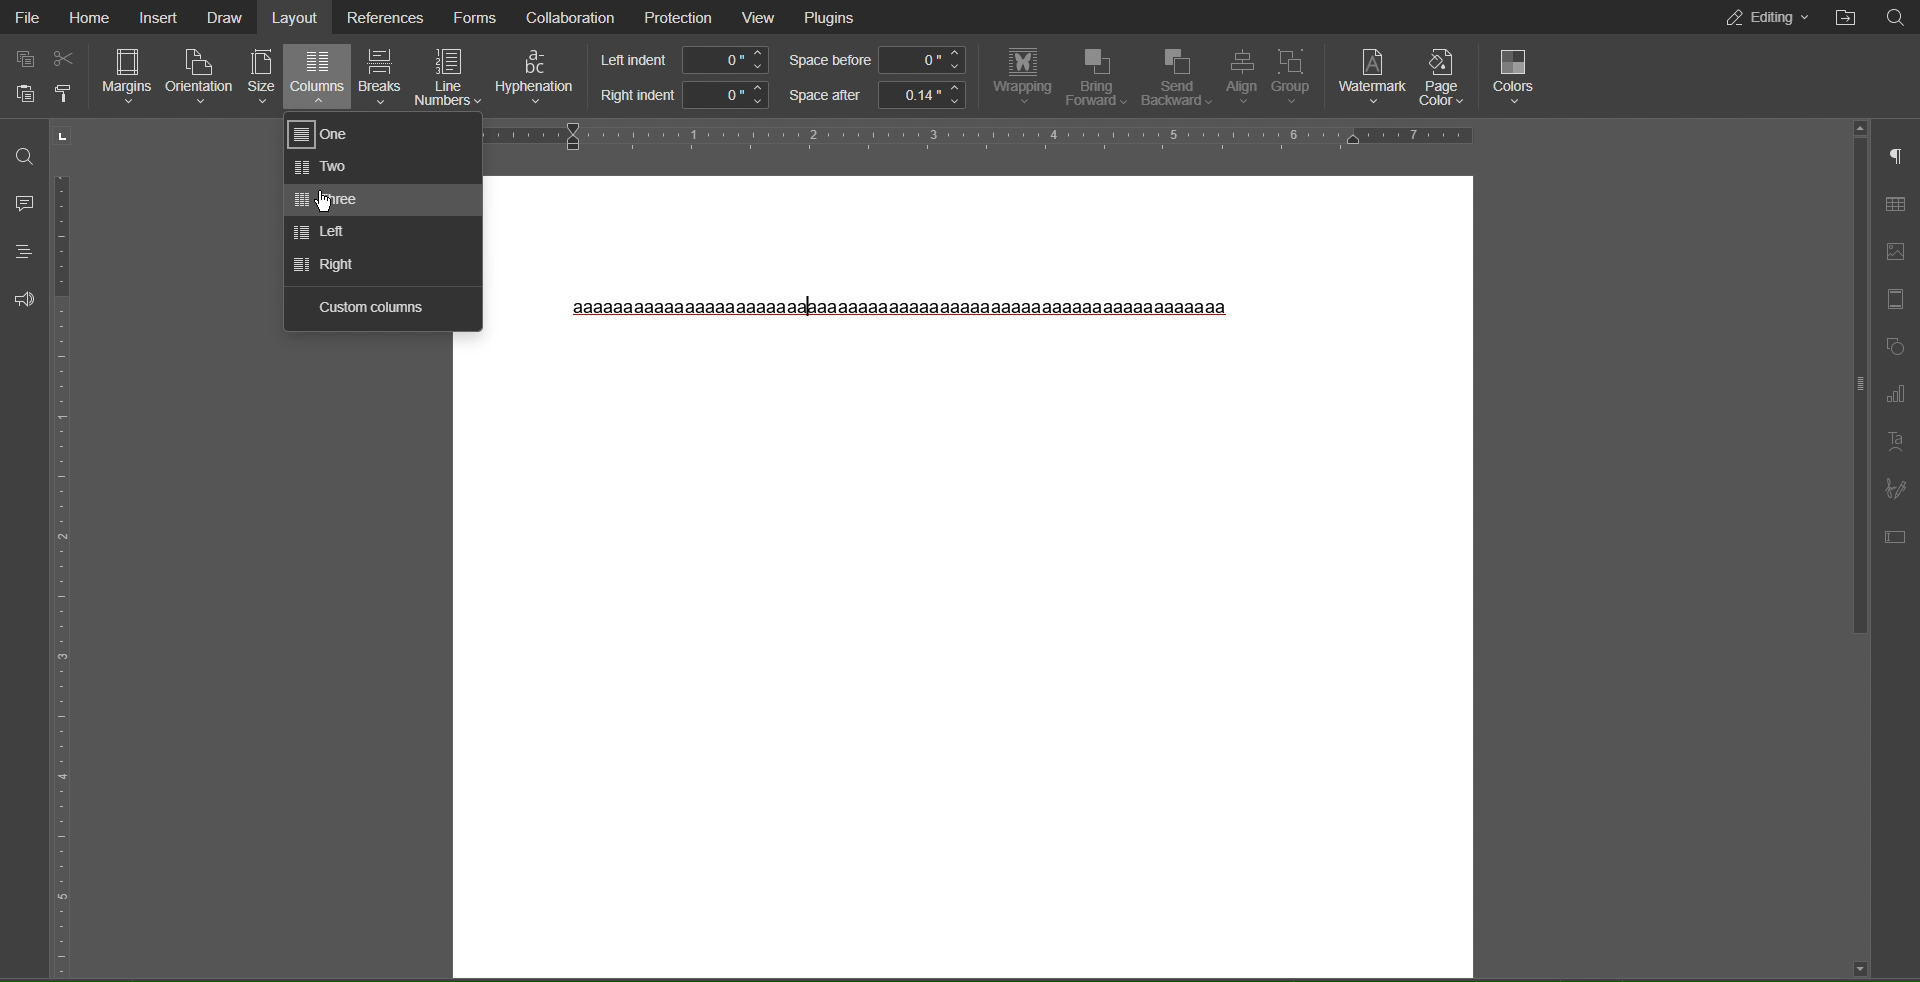 The height and width of the screenshot is (982, 1920). What do you see at coordinates (1019, 78) in the screenshot?
I see `Wrapping` at bounding box center [1019, 78].